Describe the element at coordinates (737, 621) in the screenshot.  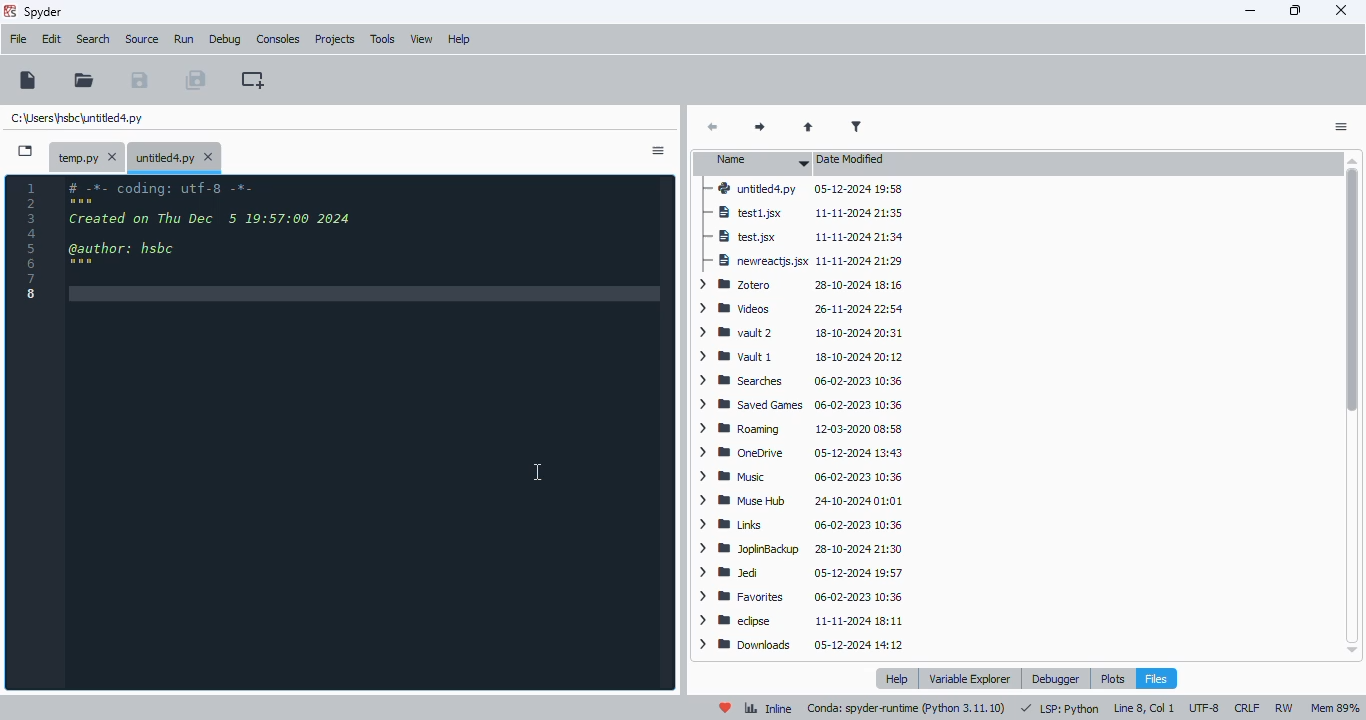
I see `eclipse` at that location.